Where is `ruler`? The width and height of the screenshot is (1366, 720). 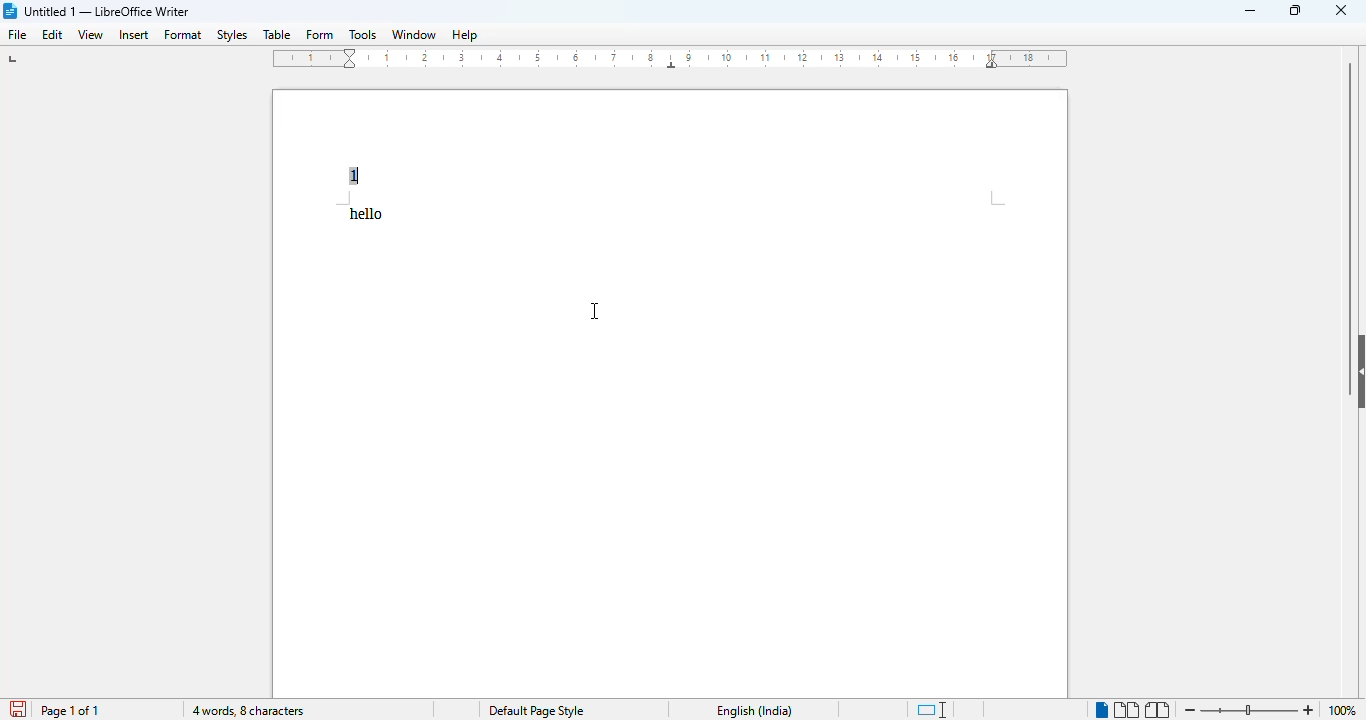 ruler is located at coordinates (671, 58).